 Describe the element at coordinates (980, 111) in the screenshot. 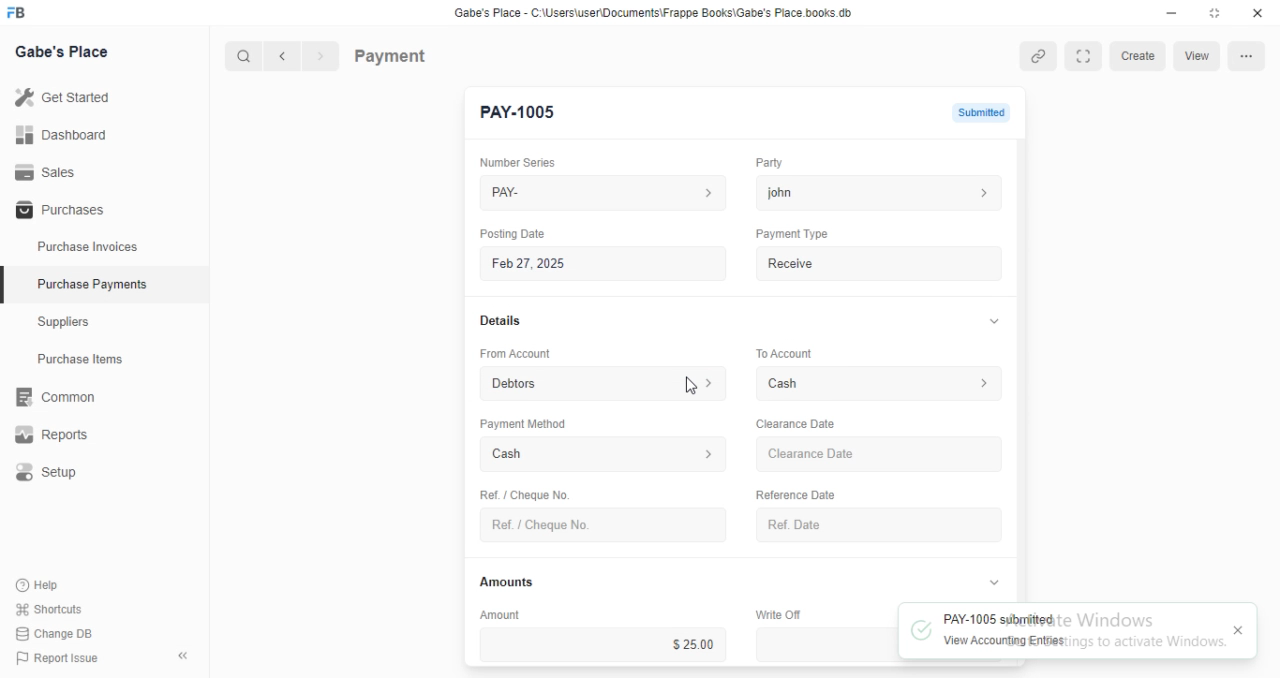

I see `Submitted` at that location.